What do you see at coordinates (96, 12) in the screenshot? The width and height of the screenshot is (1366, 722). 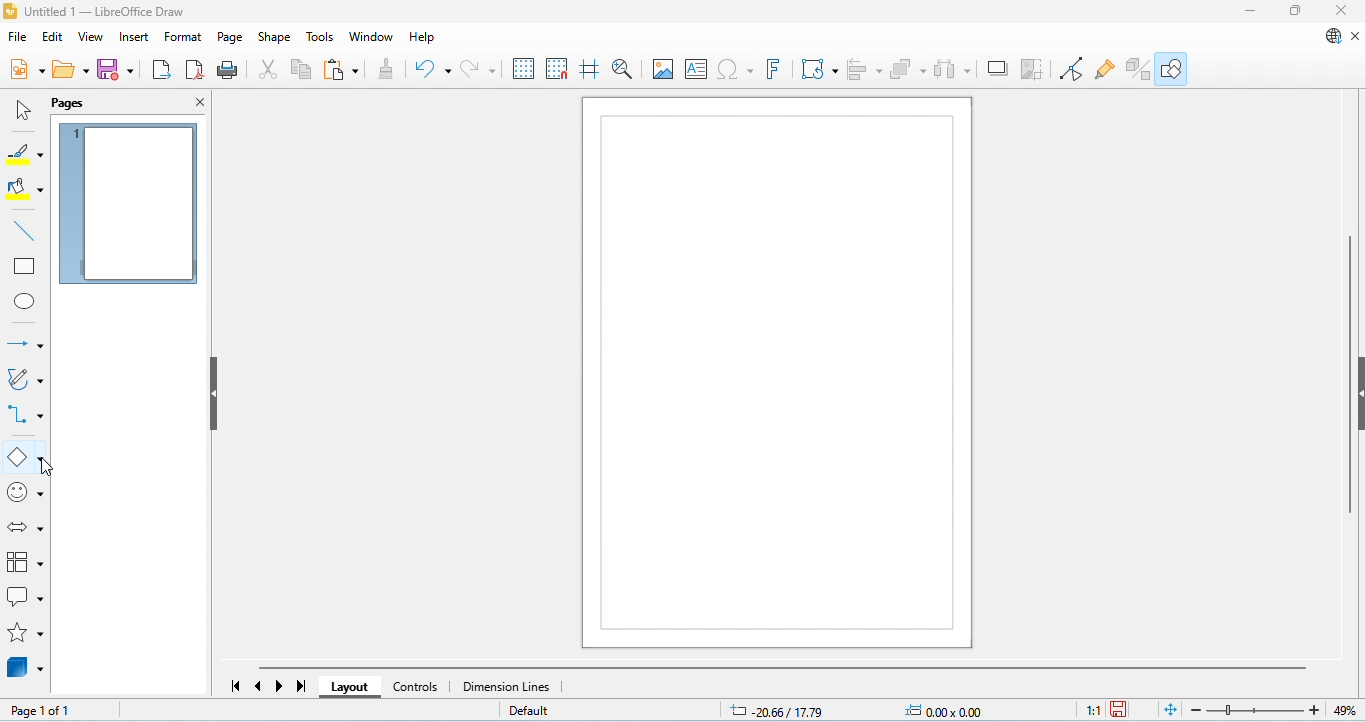 I see `title` at bounding box center [96, 12].